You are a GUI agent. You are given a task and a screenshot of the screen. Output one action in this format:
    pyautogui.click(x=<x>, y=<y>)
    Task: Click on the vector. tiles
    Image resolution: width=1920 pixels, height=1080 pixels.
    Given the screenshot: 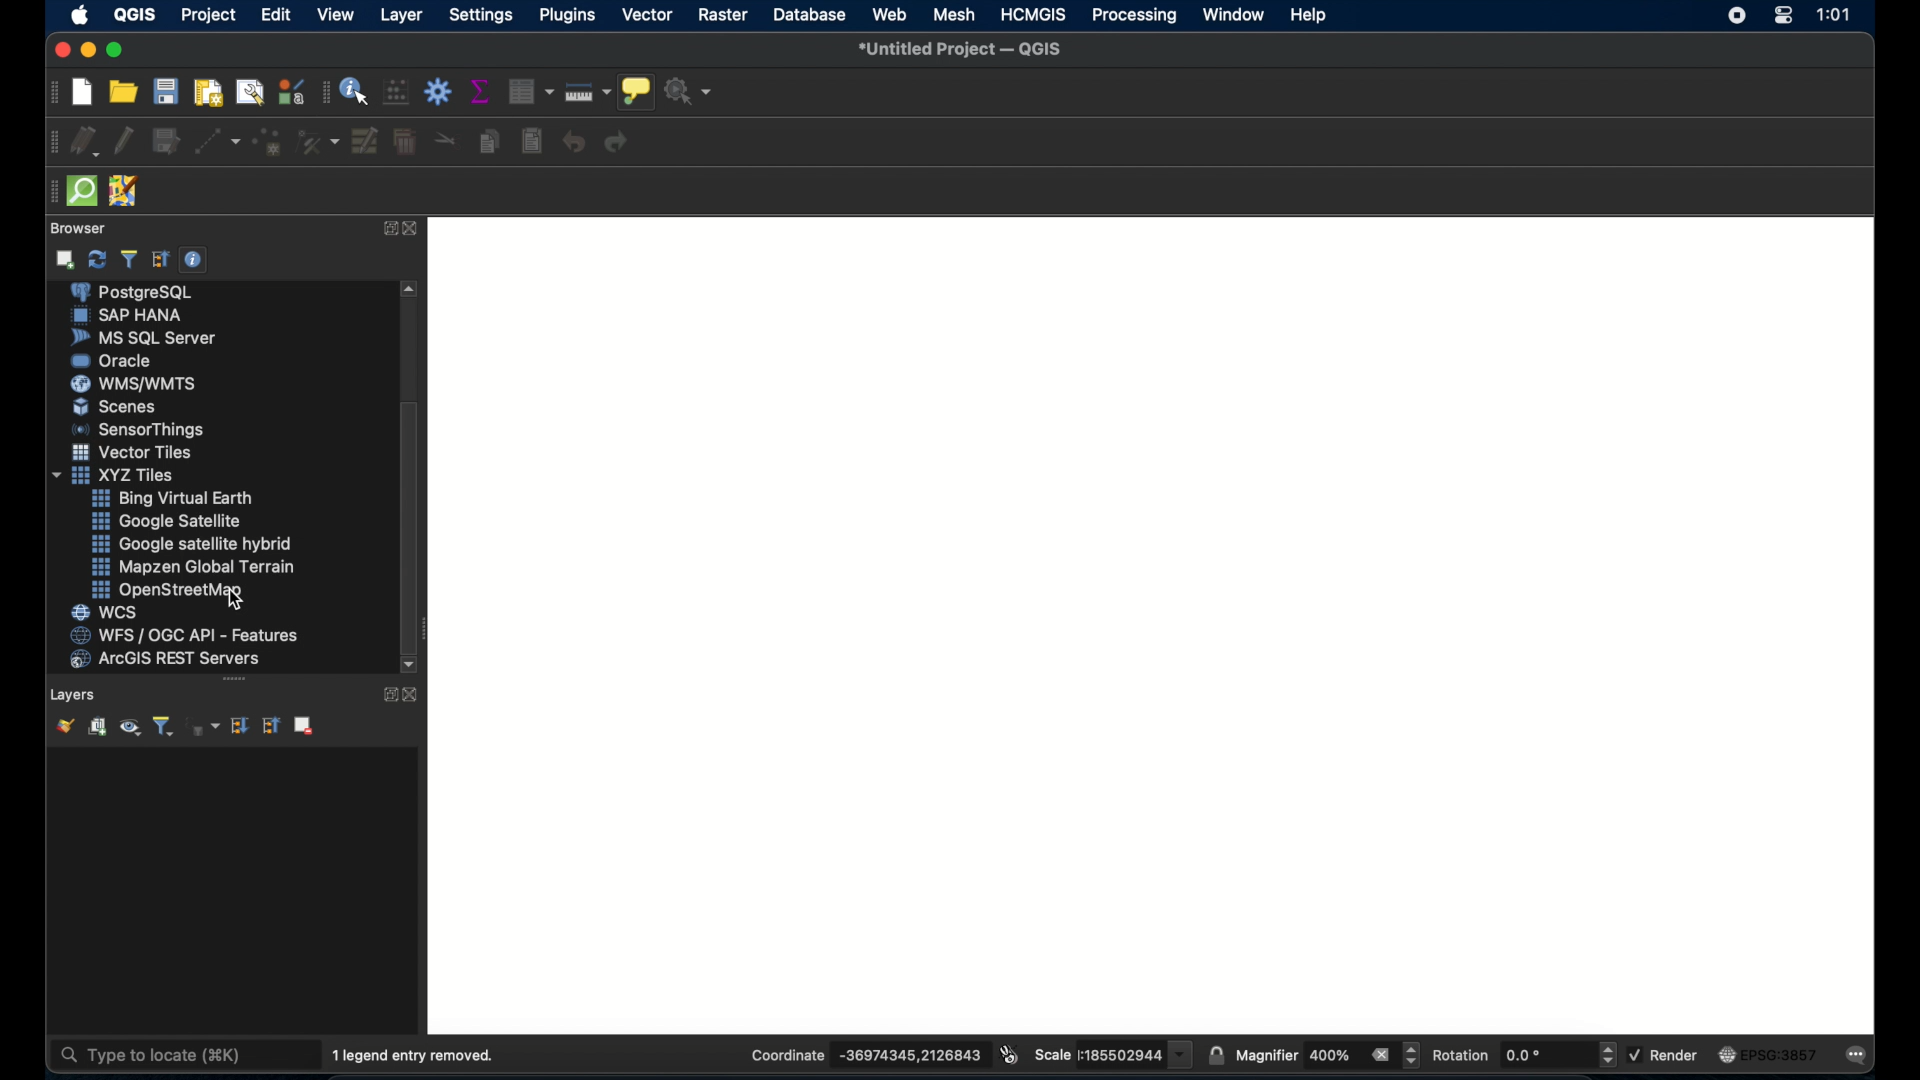 What is the action you would take?
    pyautogui.click(x=133, y=452)
    